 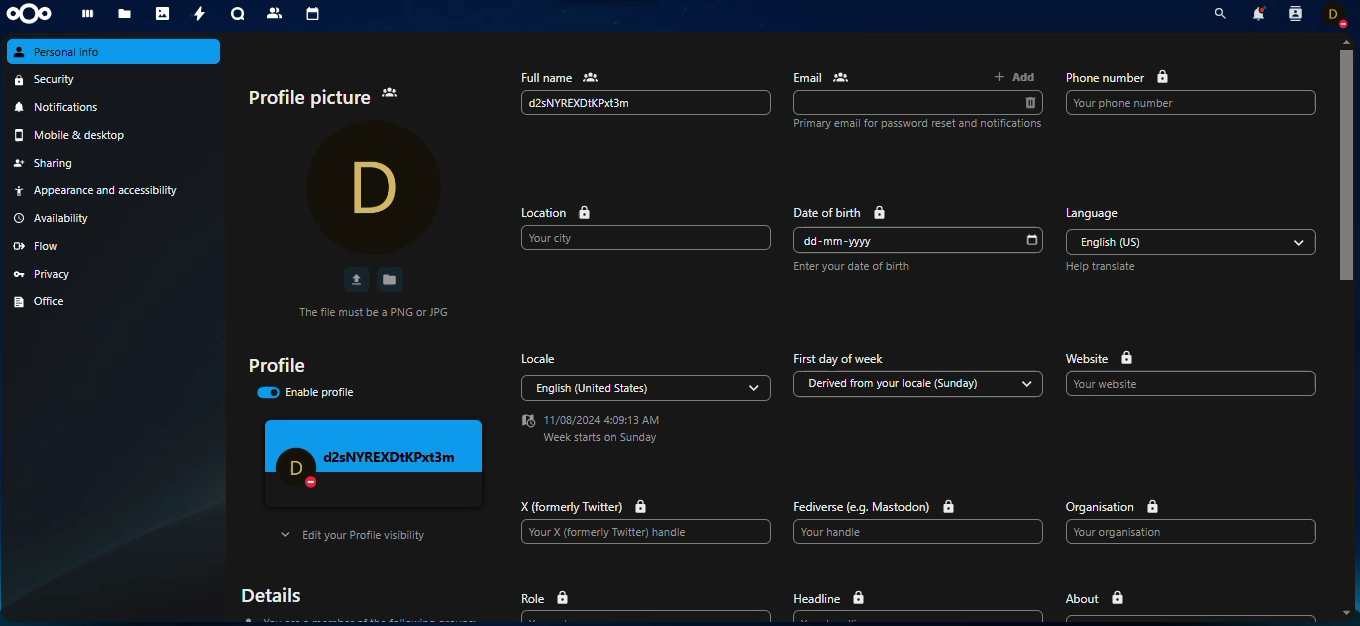 What do you see at coordinates (113, 191) in the screenshot?
I see `Appearance and accessibility` at bounding box center [113, 191].